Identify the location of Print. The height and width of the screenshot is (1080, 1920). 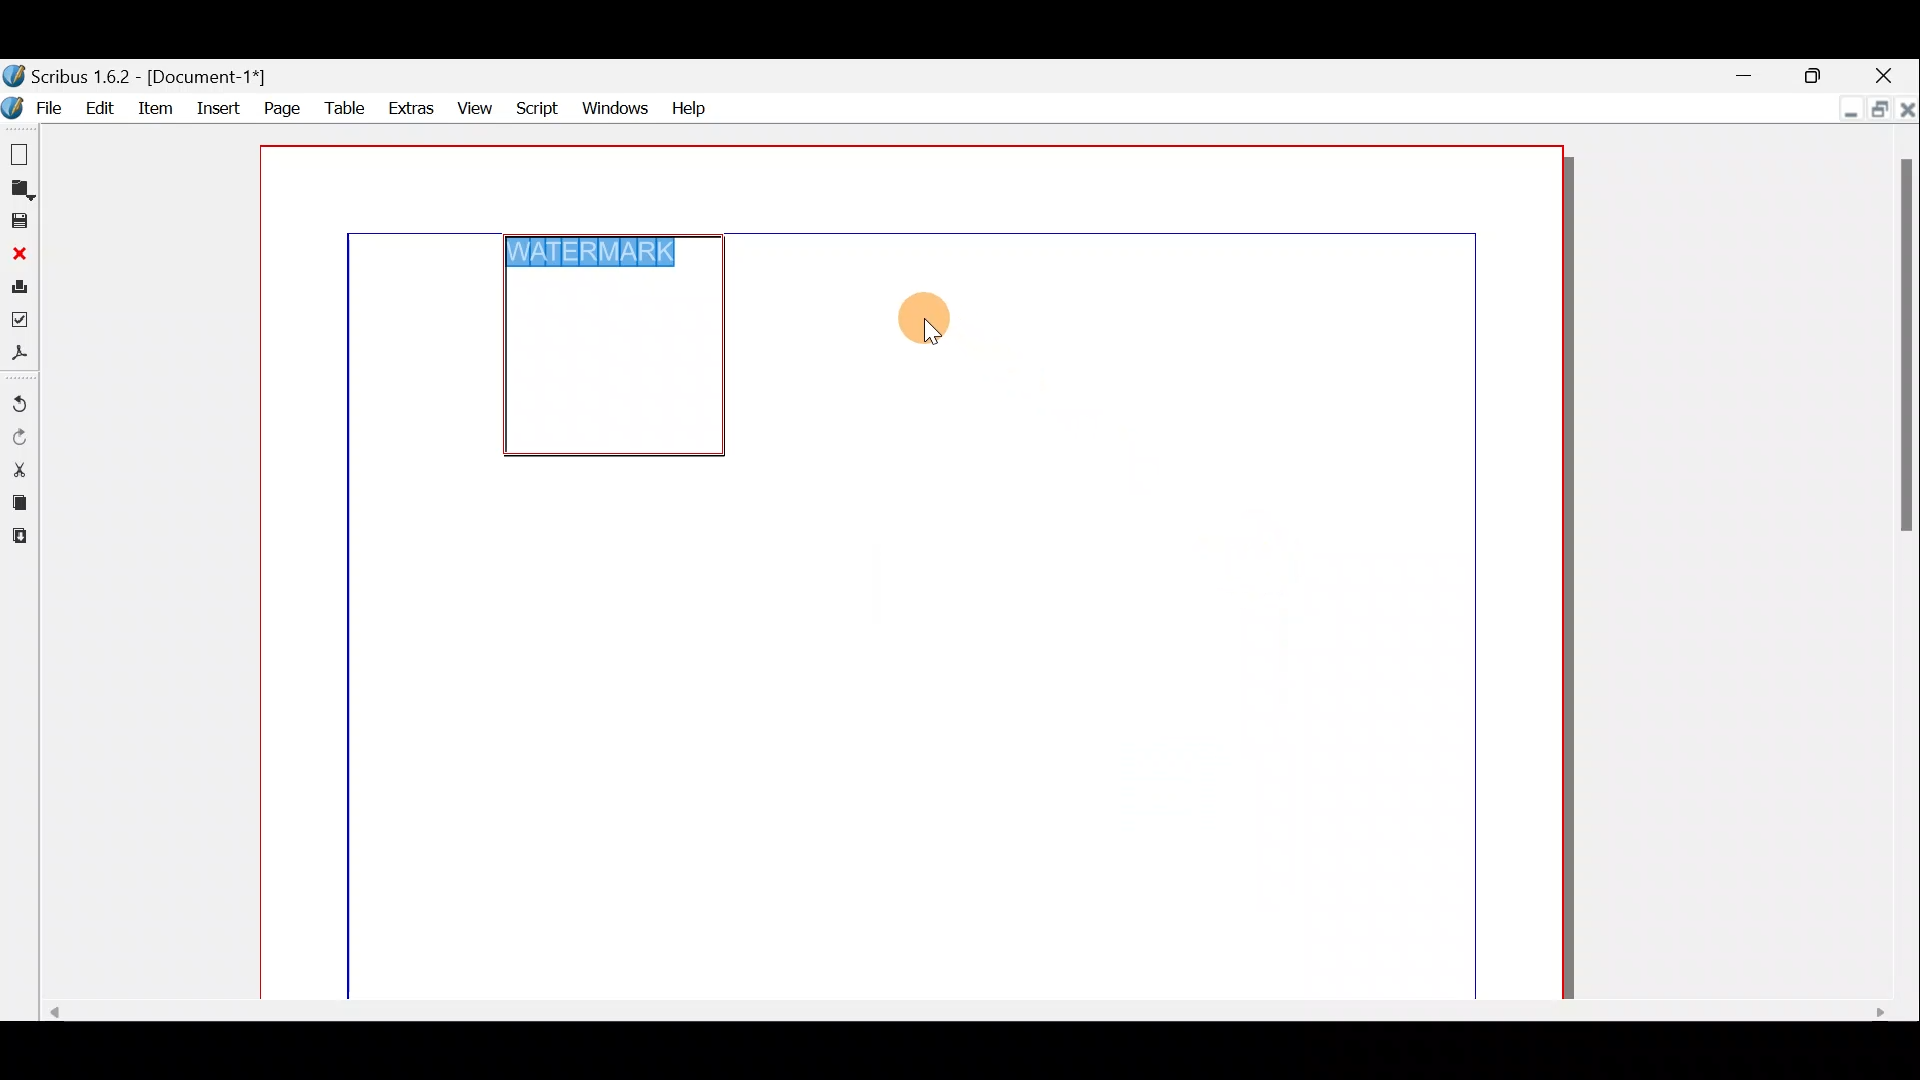
(18, 290).